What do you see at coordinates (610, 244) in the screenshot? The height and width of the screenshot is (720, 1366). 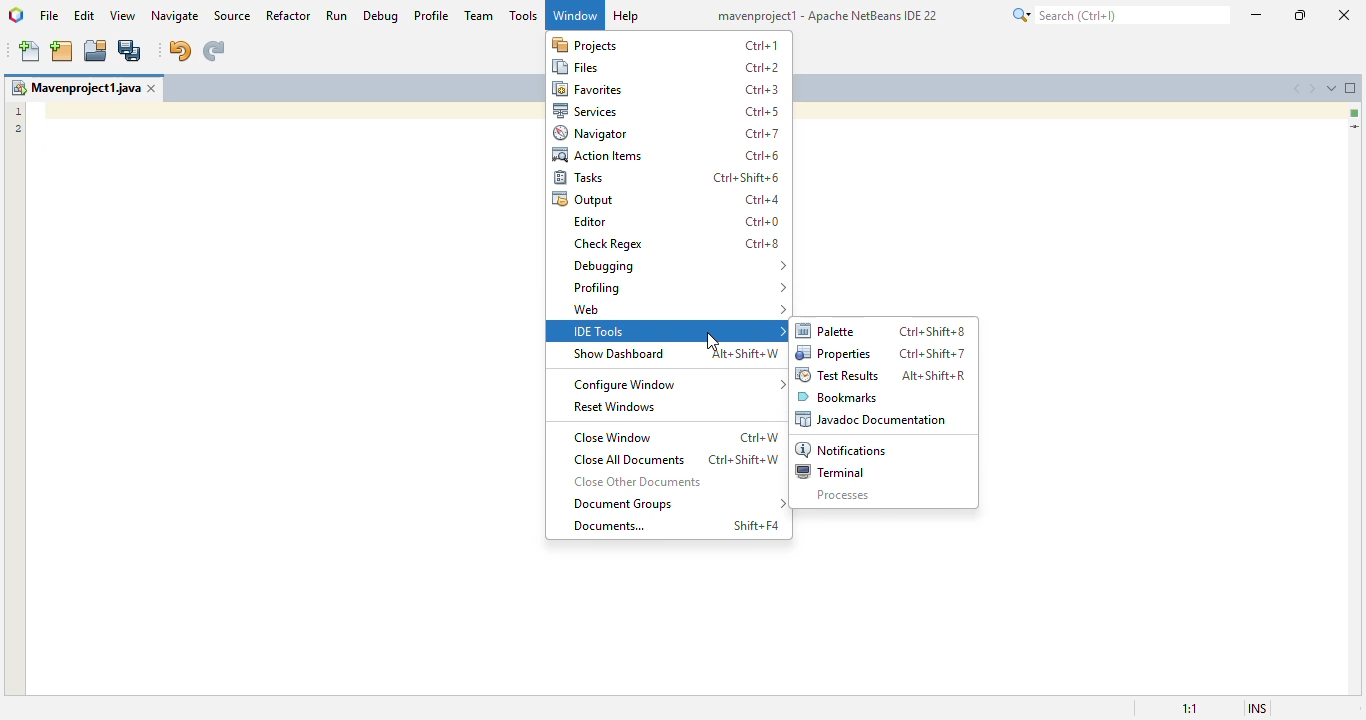 I see `check regex` at bounding box center [610, 244].